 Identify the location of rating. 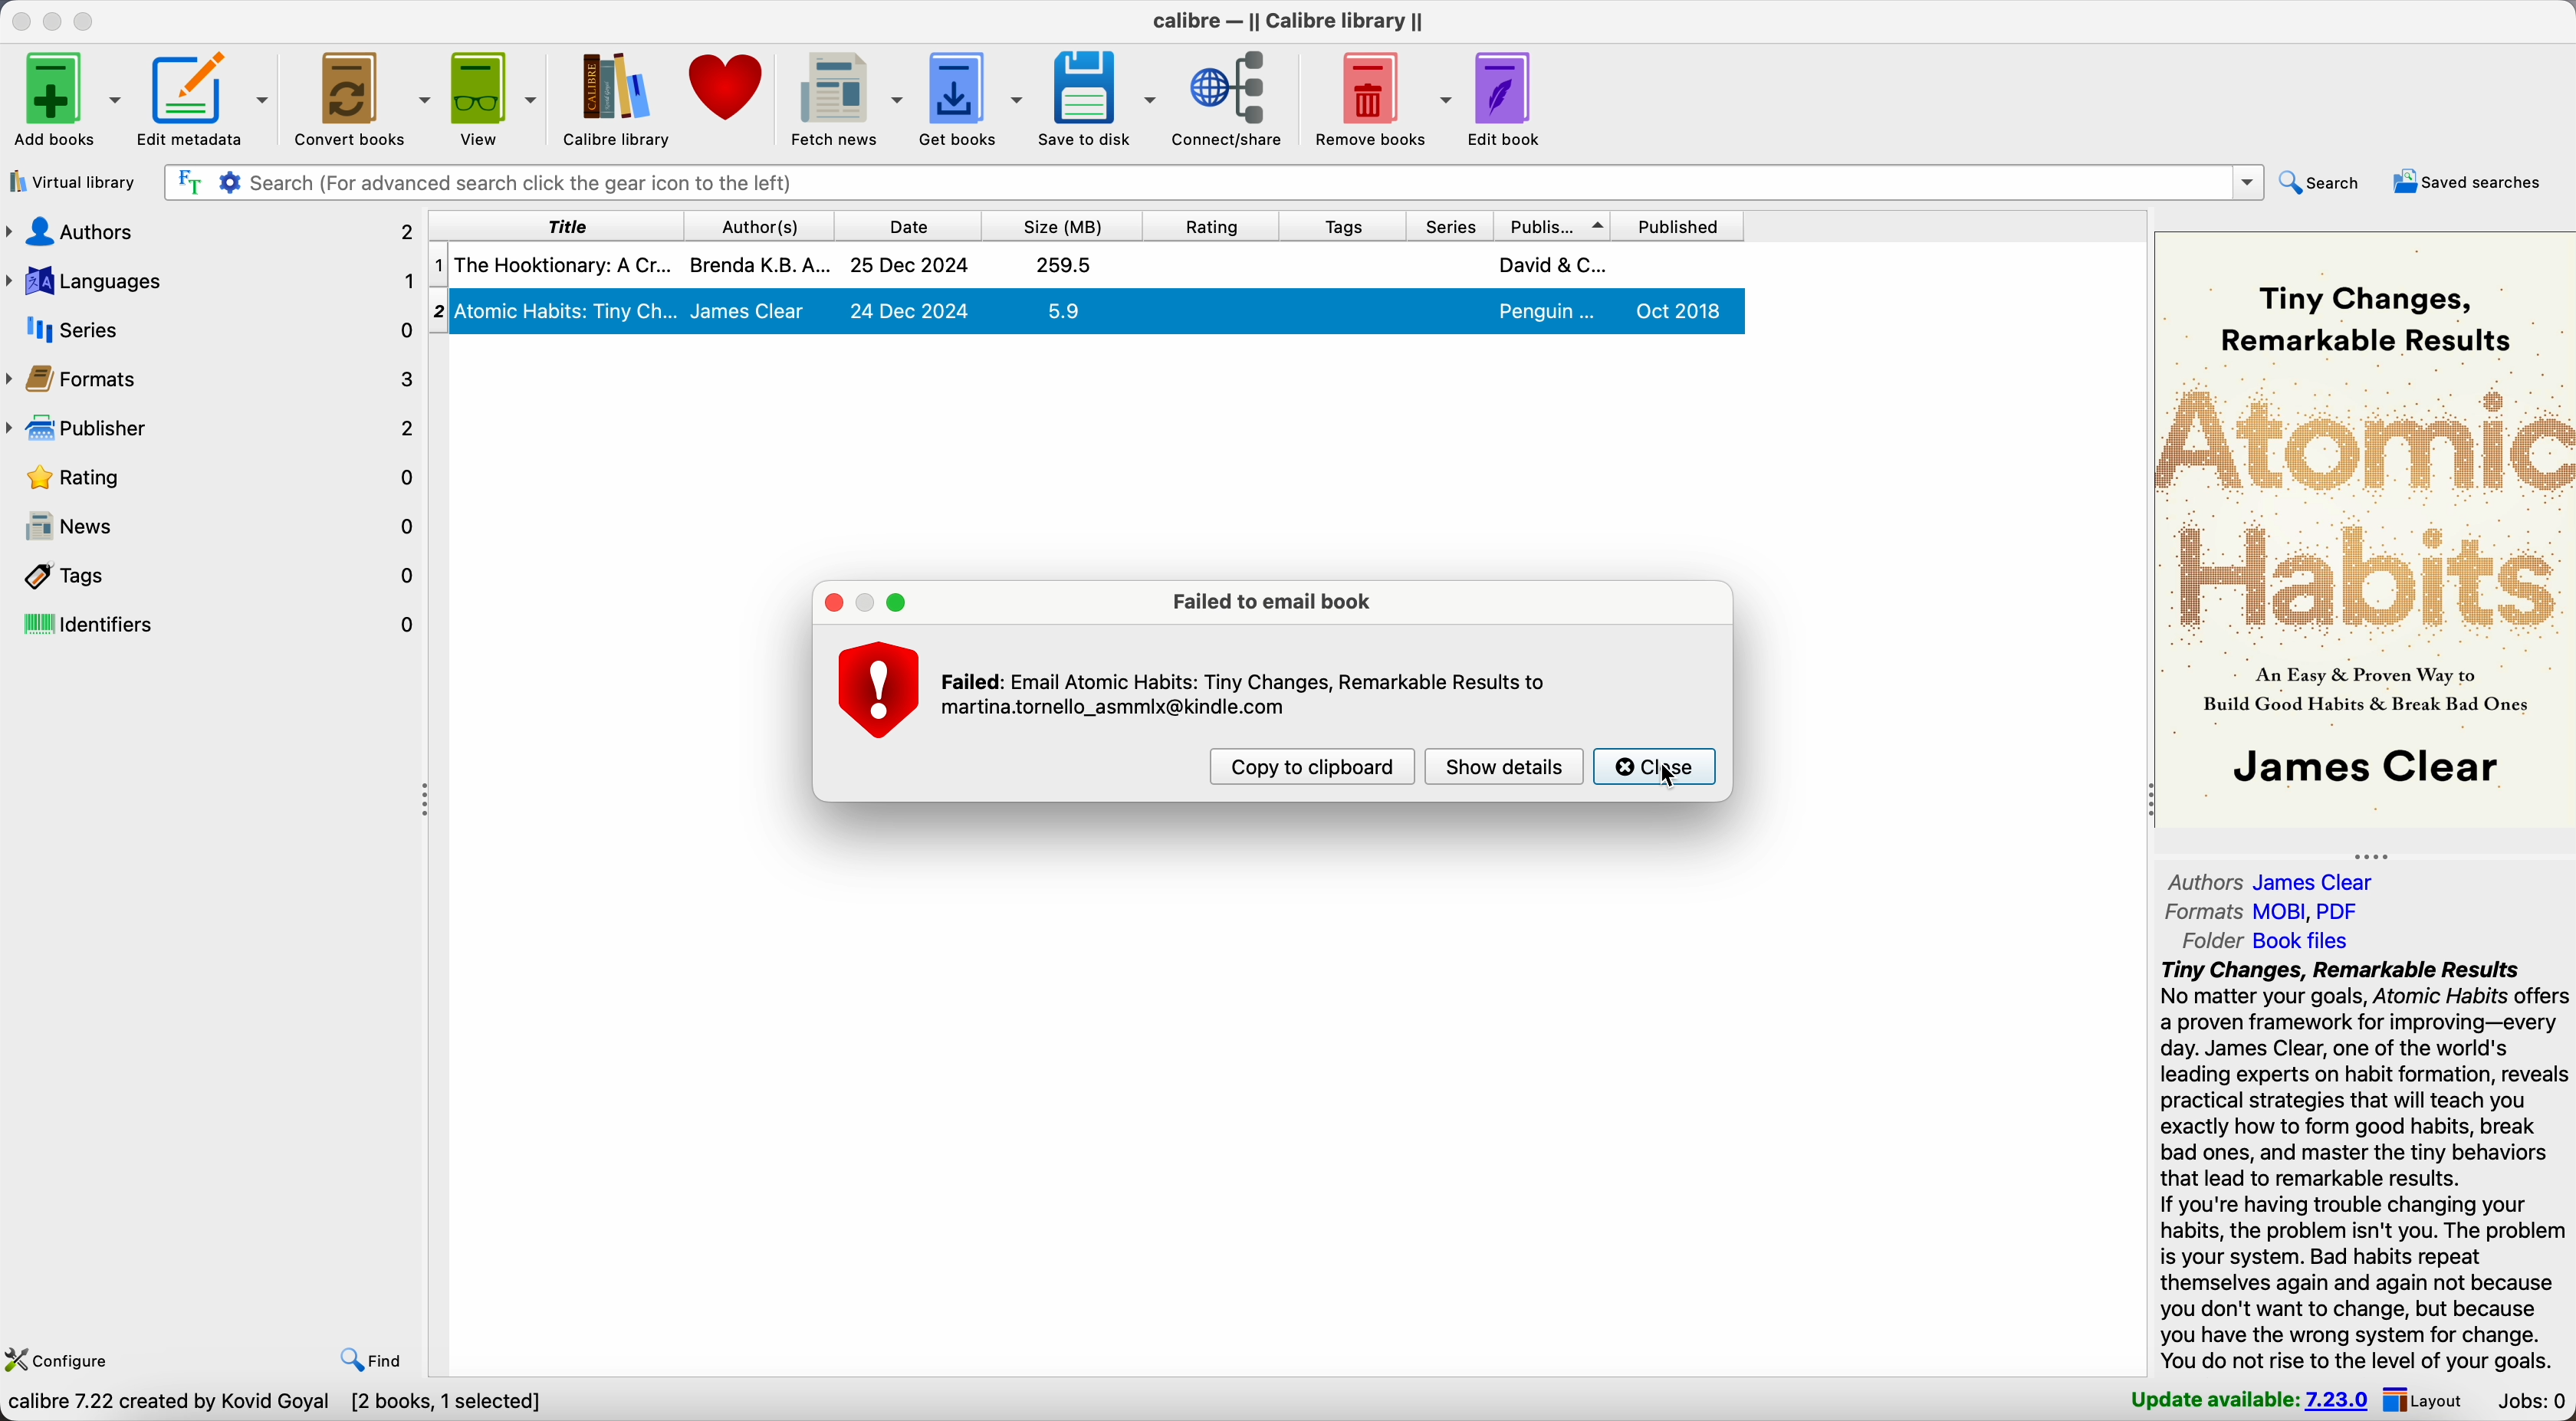
(1209, 223).